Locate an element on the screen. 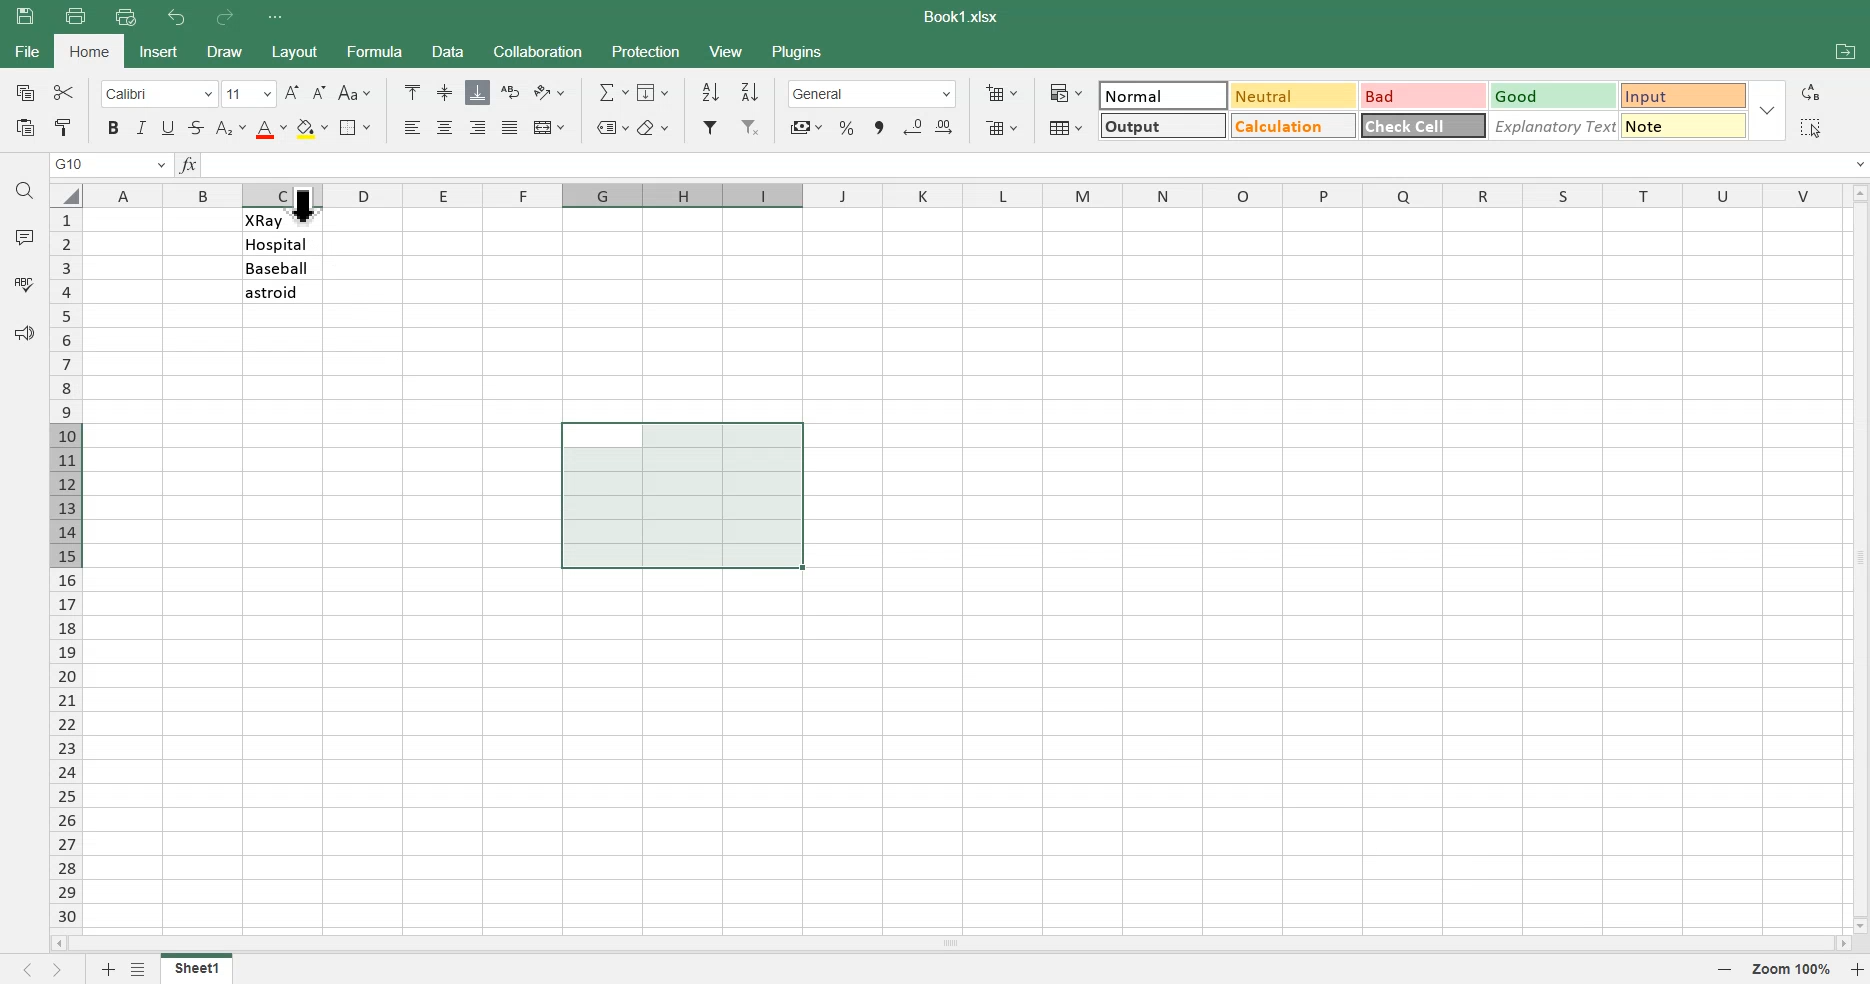 The width and height of the screenshot is (1870, 984). Vertical scroll bar is located at coordinates (1858, 556).